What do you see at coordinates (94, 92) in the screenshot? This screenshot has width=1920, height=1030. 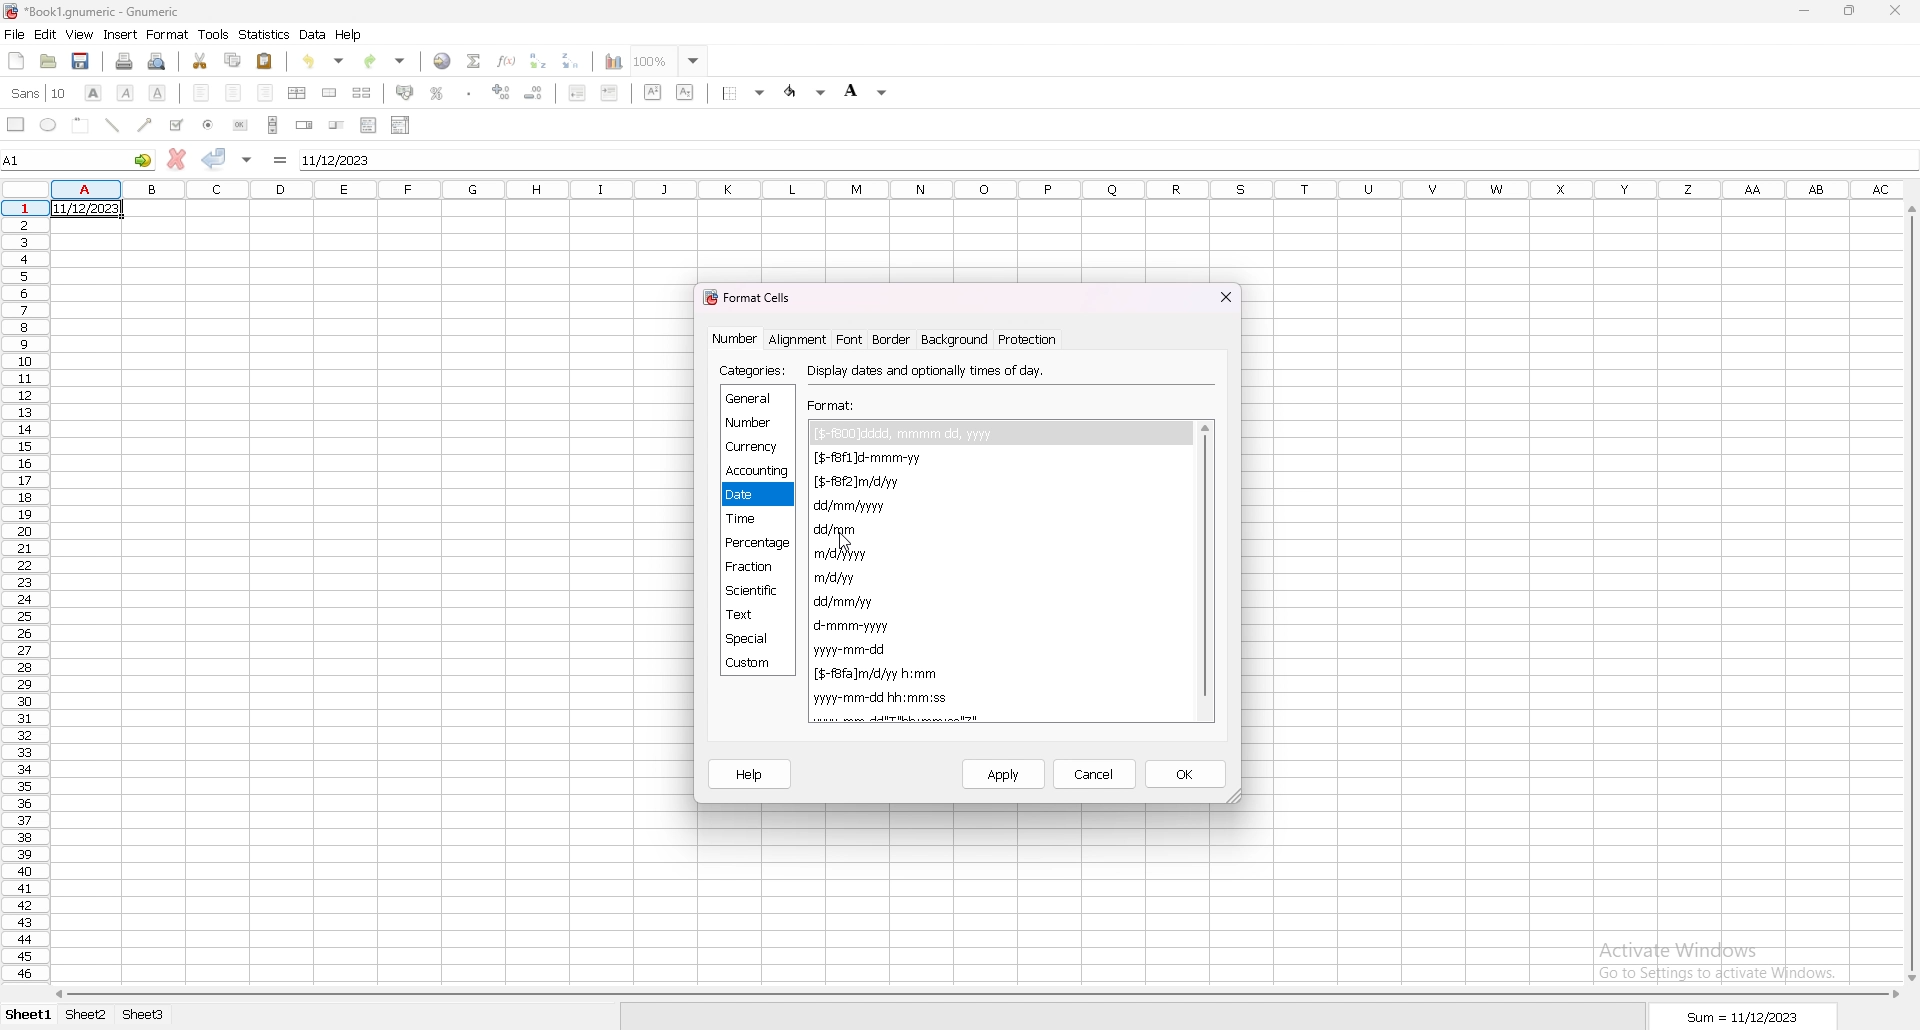 I see `bold` at bounding box center [94, 92].